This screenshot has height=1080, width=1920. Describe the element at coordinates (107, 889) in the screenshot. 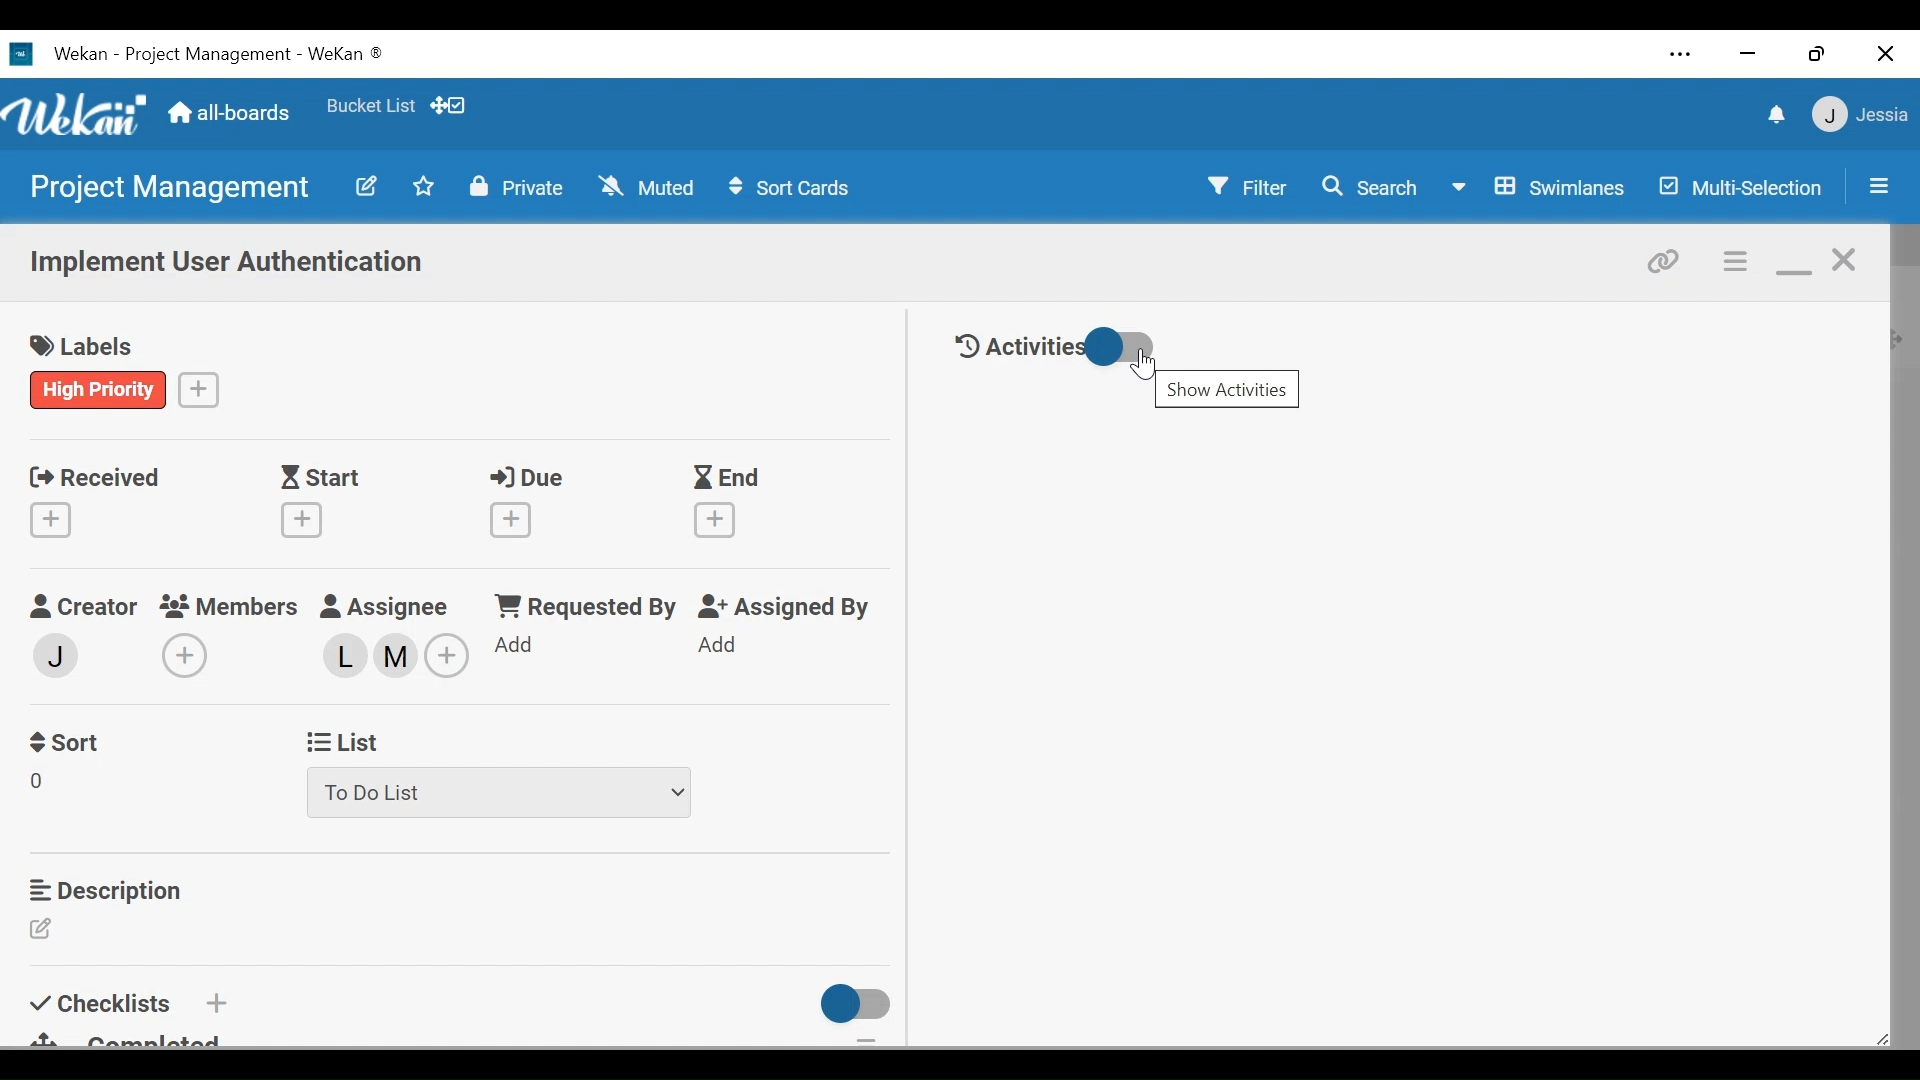

I see `Description` at that location.